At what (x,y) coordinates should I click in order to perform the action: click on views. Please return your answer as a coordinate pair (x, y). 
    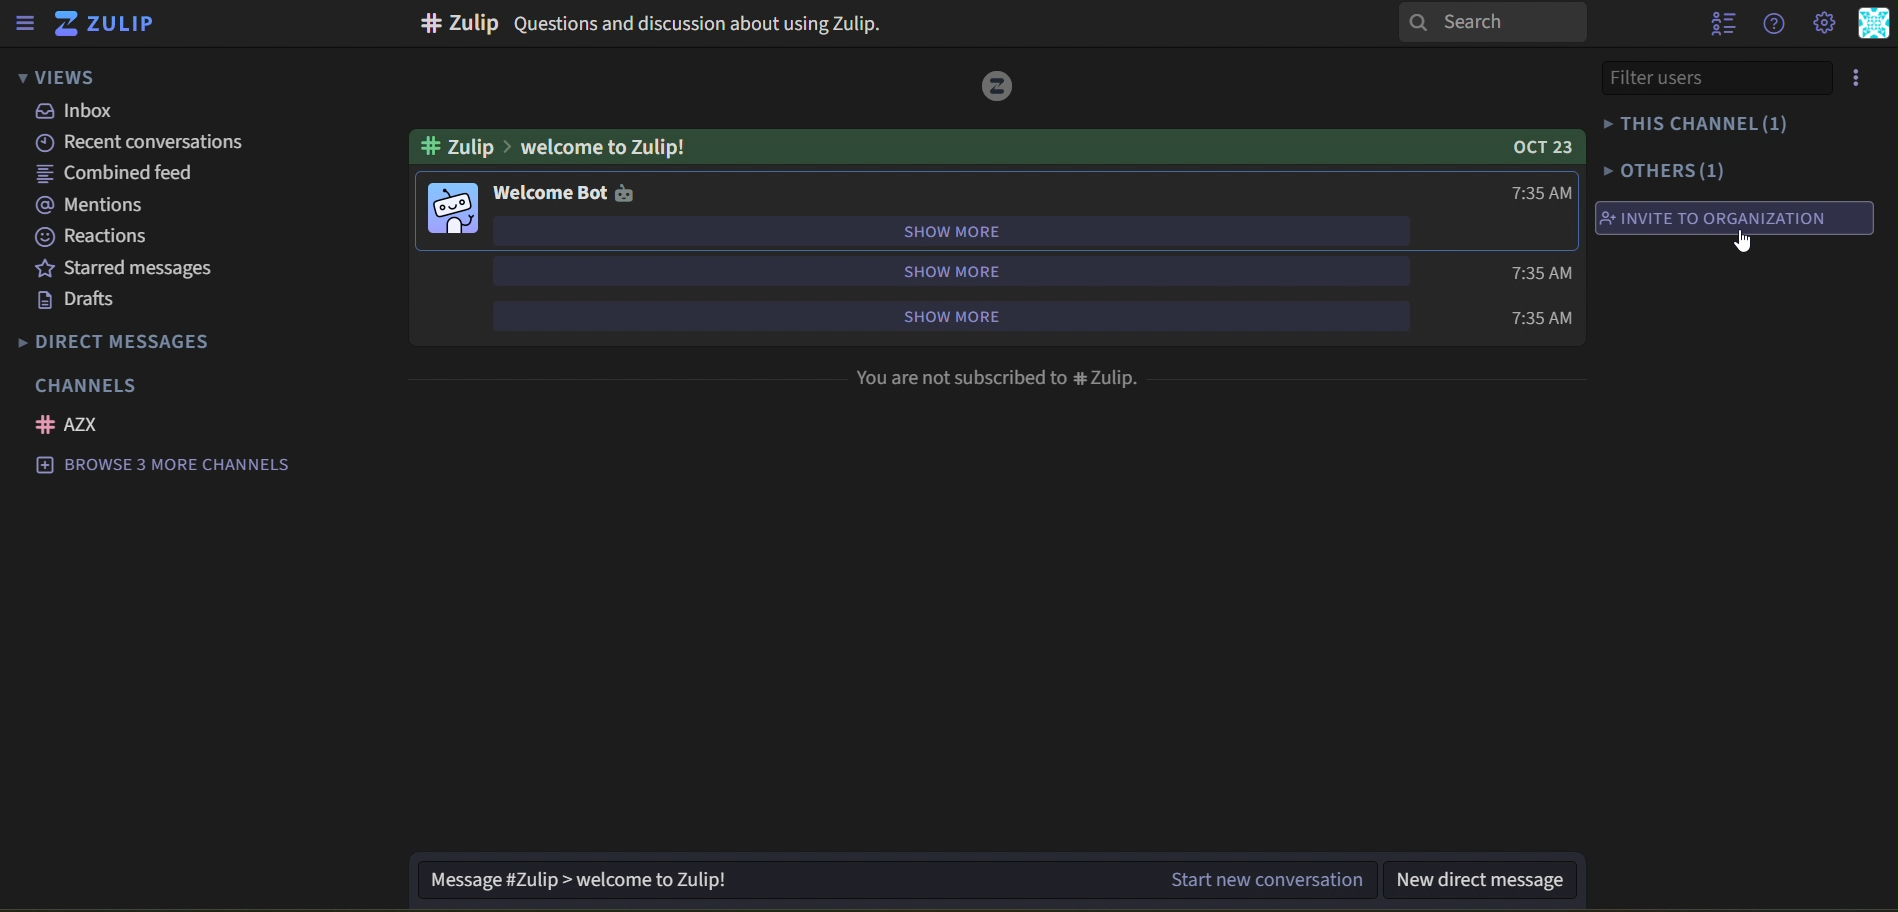
    Looking at the image, I should click on (72, 78).